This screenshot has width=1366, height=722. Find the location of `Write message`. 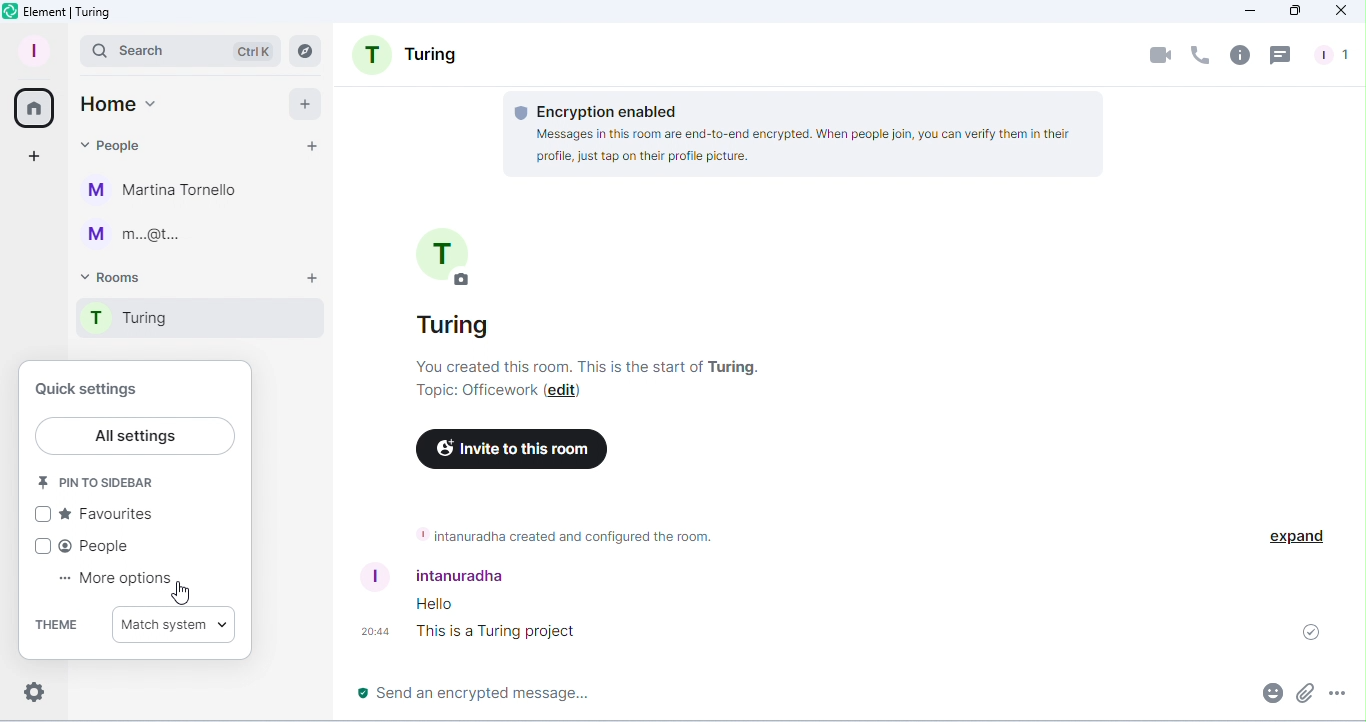

Write message is located at coordinates (770, 695).